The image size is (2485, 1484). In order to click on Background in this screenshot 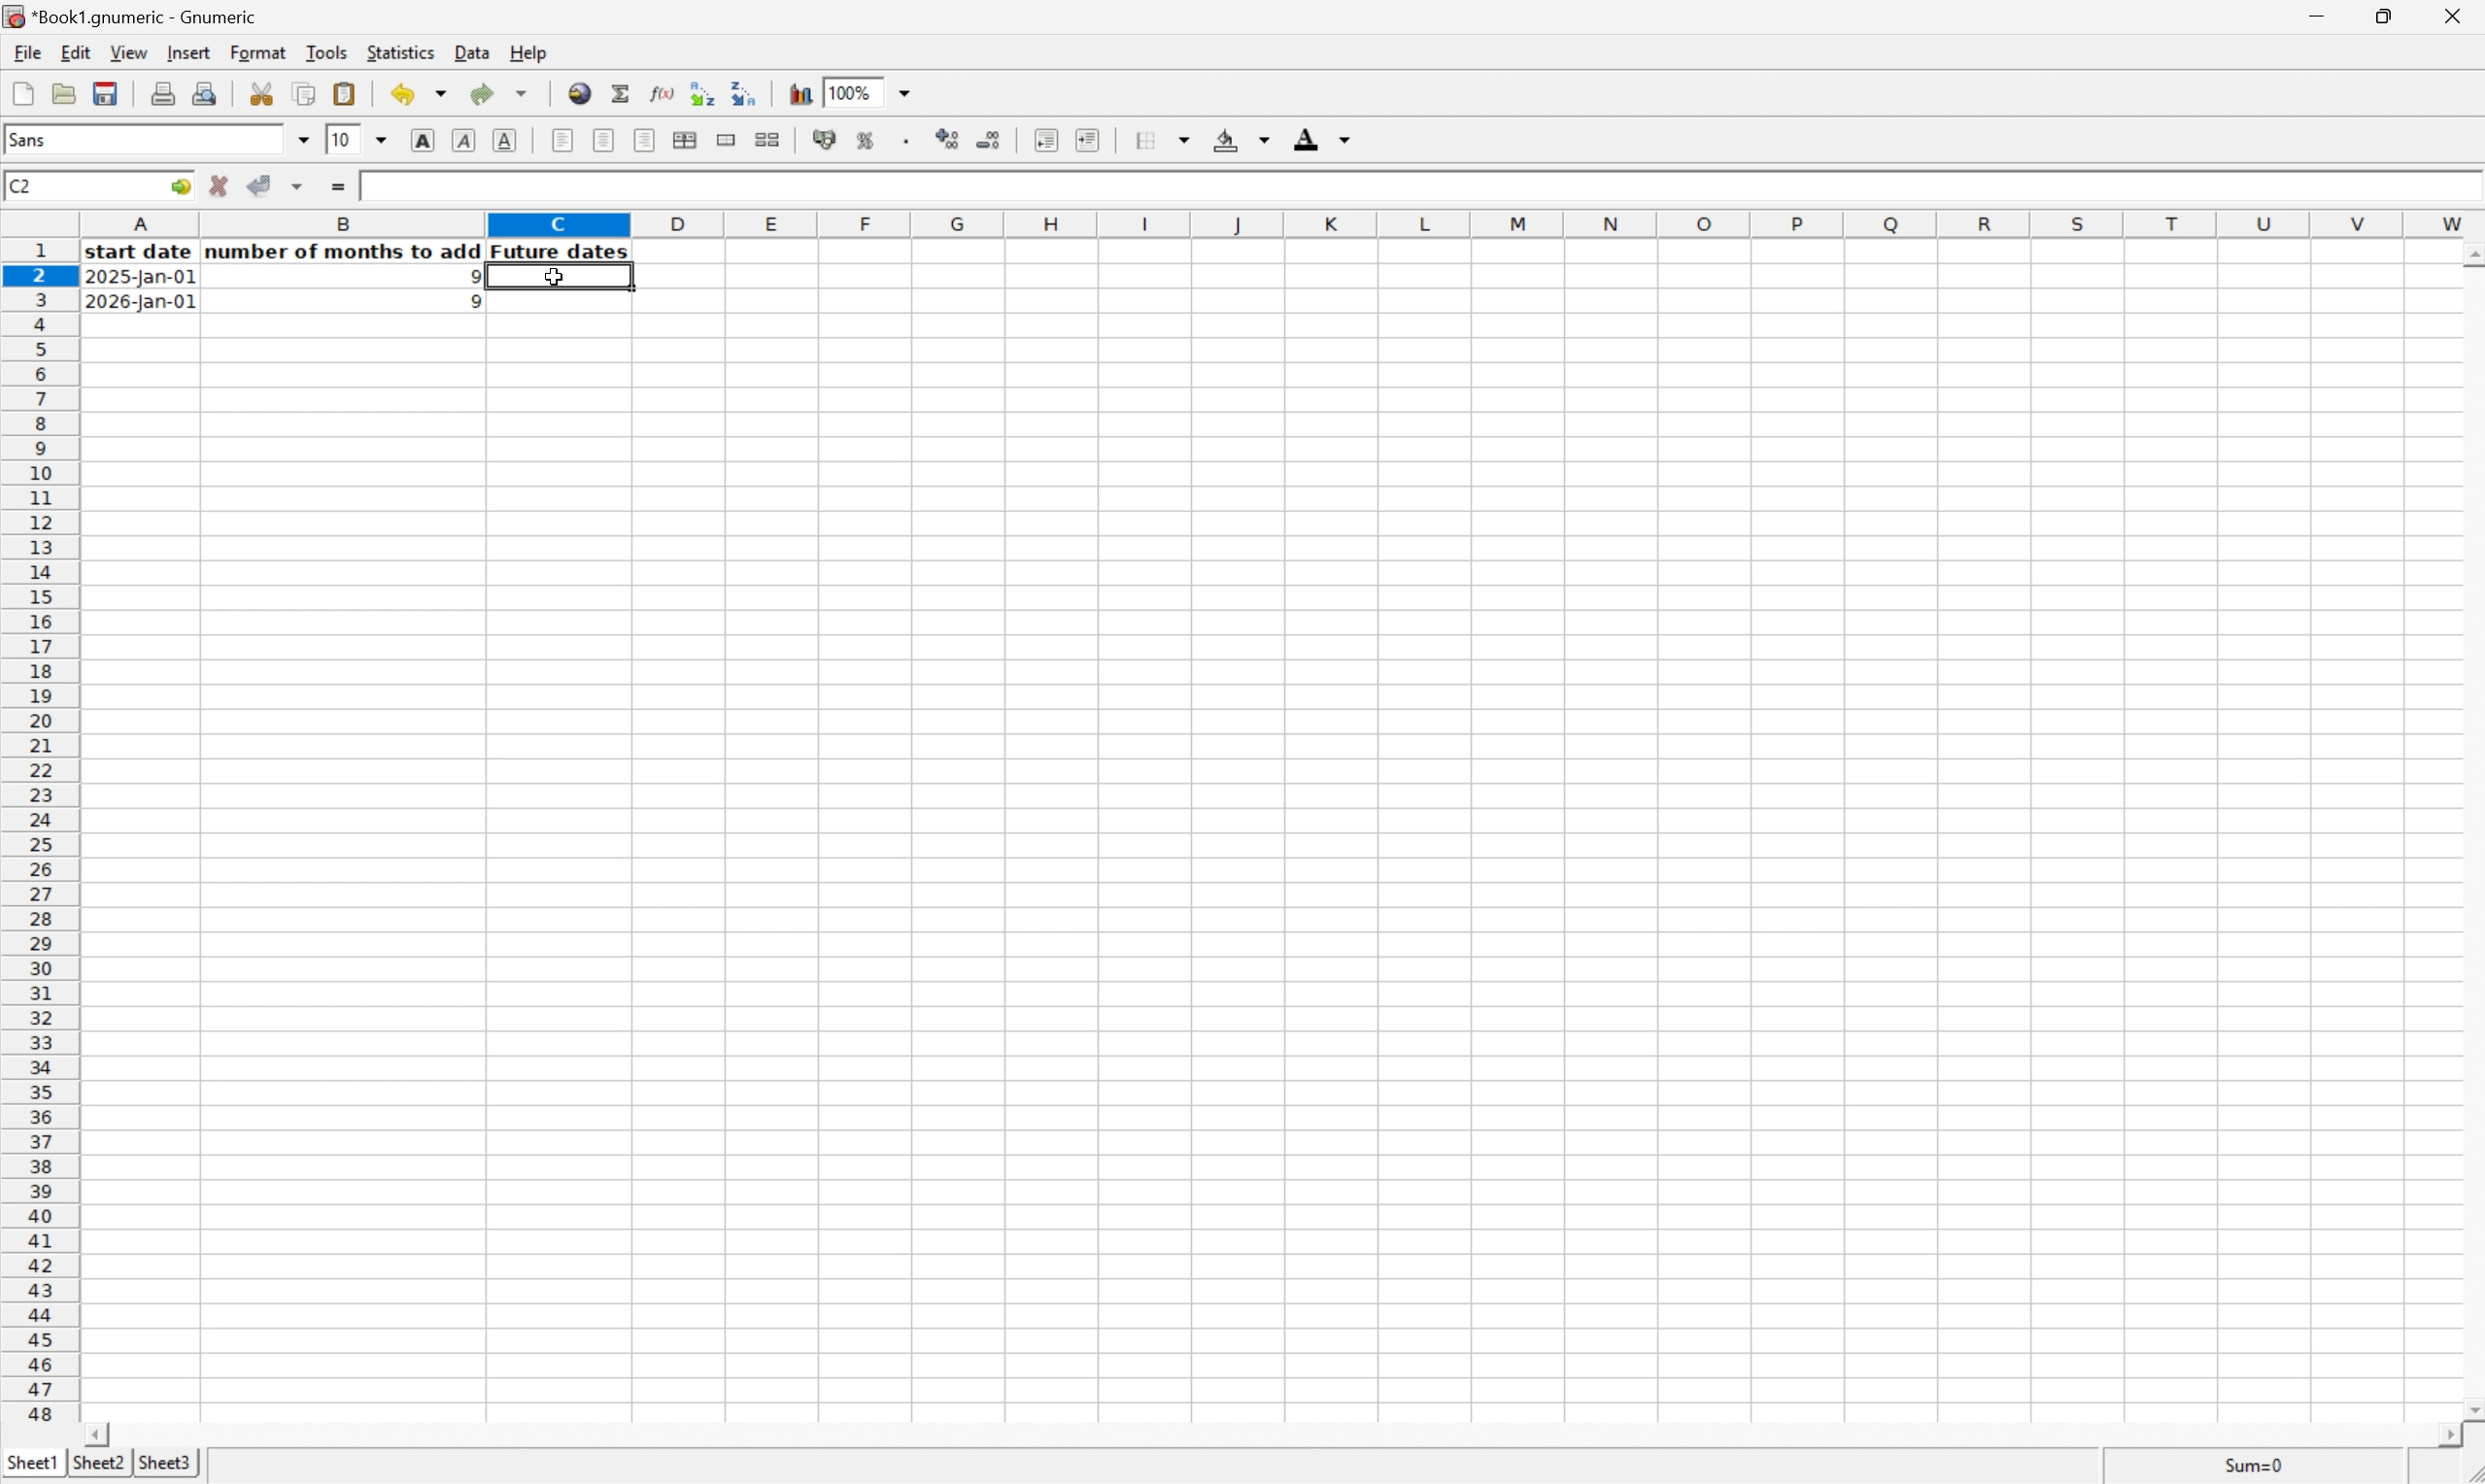, I will do `click(1241, 139)`.